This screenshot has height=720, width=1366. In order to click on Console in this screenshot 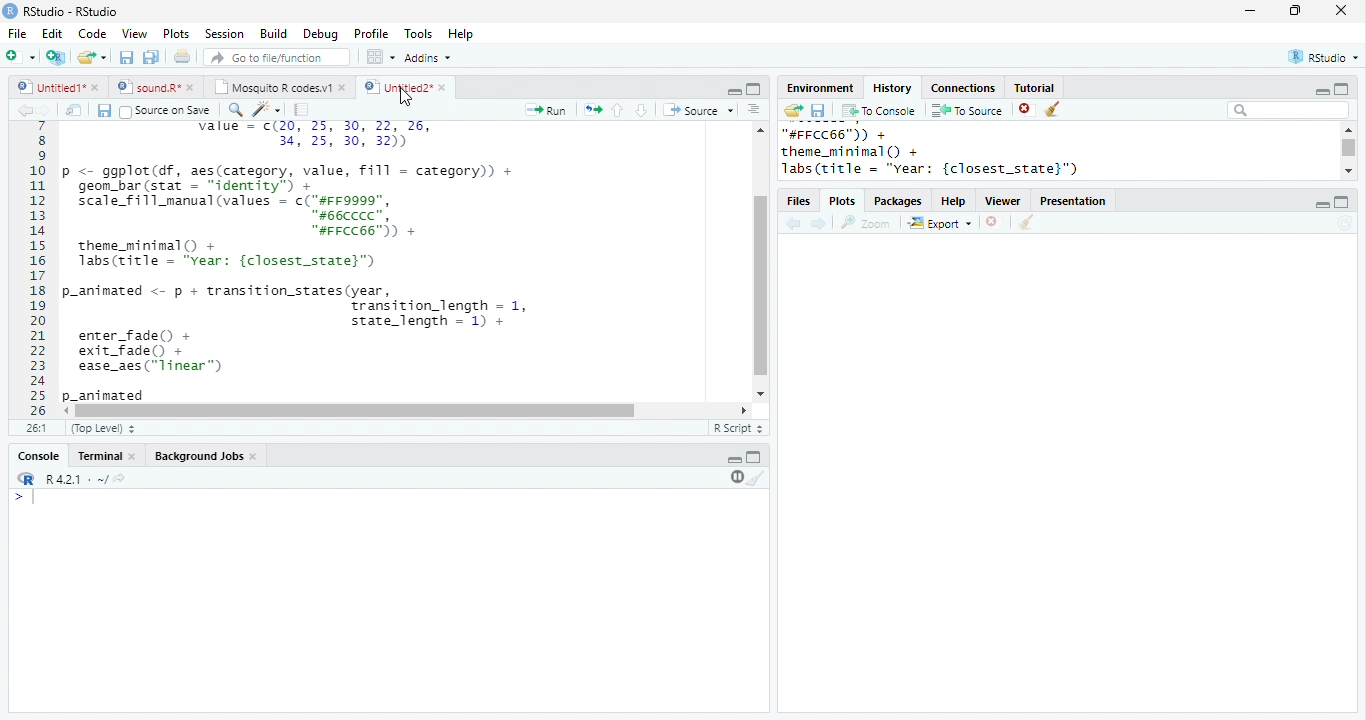, I will do `click(38, 456)`.